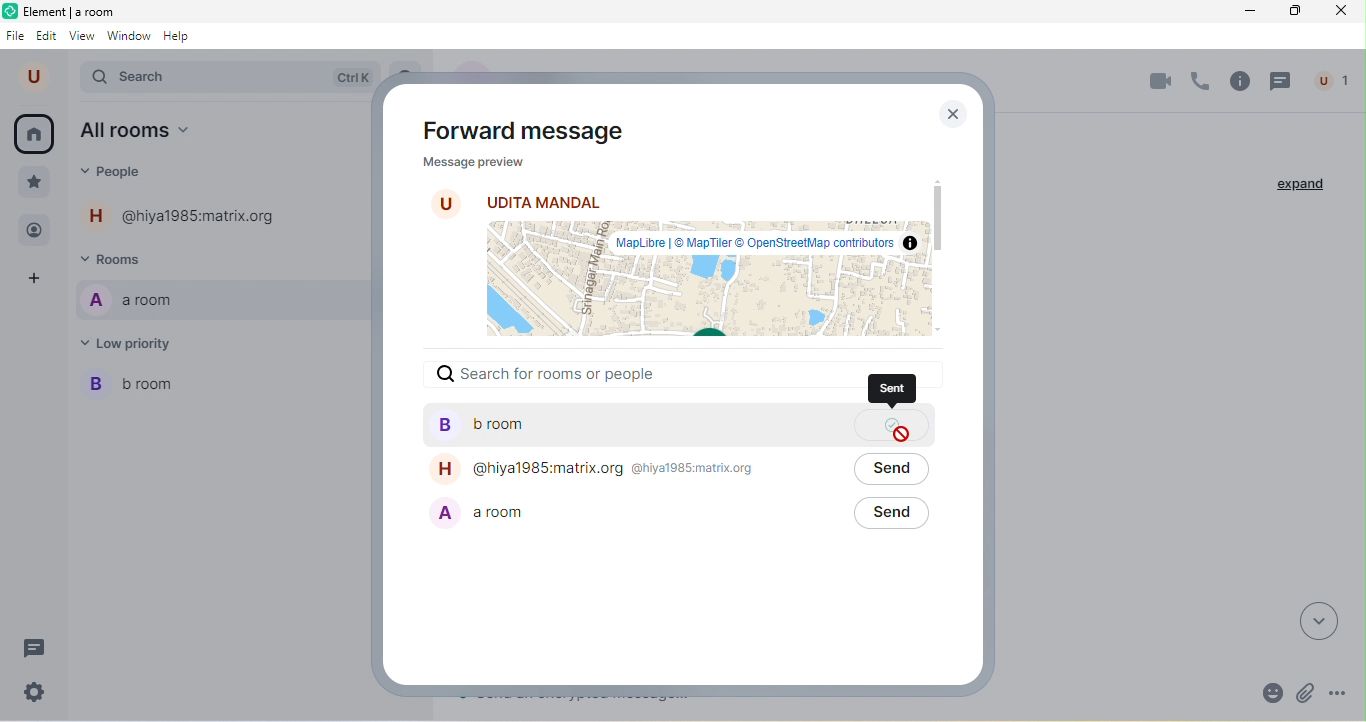 Image resolution: width=1366 pixels, height=722 pixels. I want to click on sent, so click(893, 391).